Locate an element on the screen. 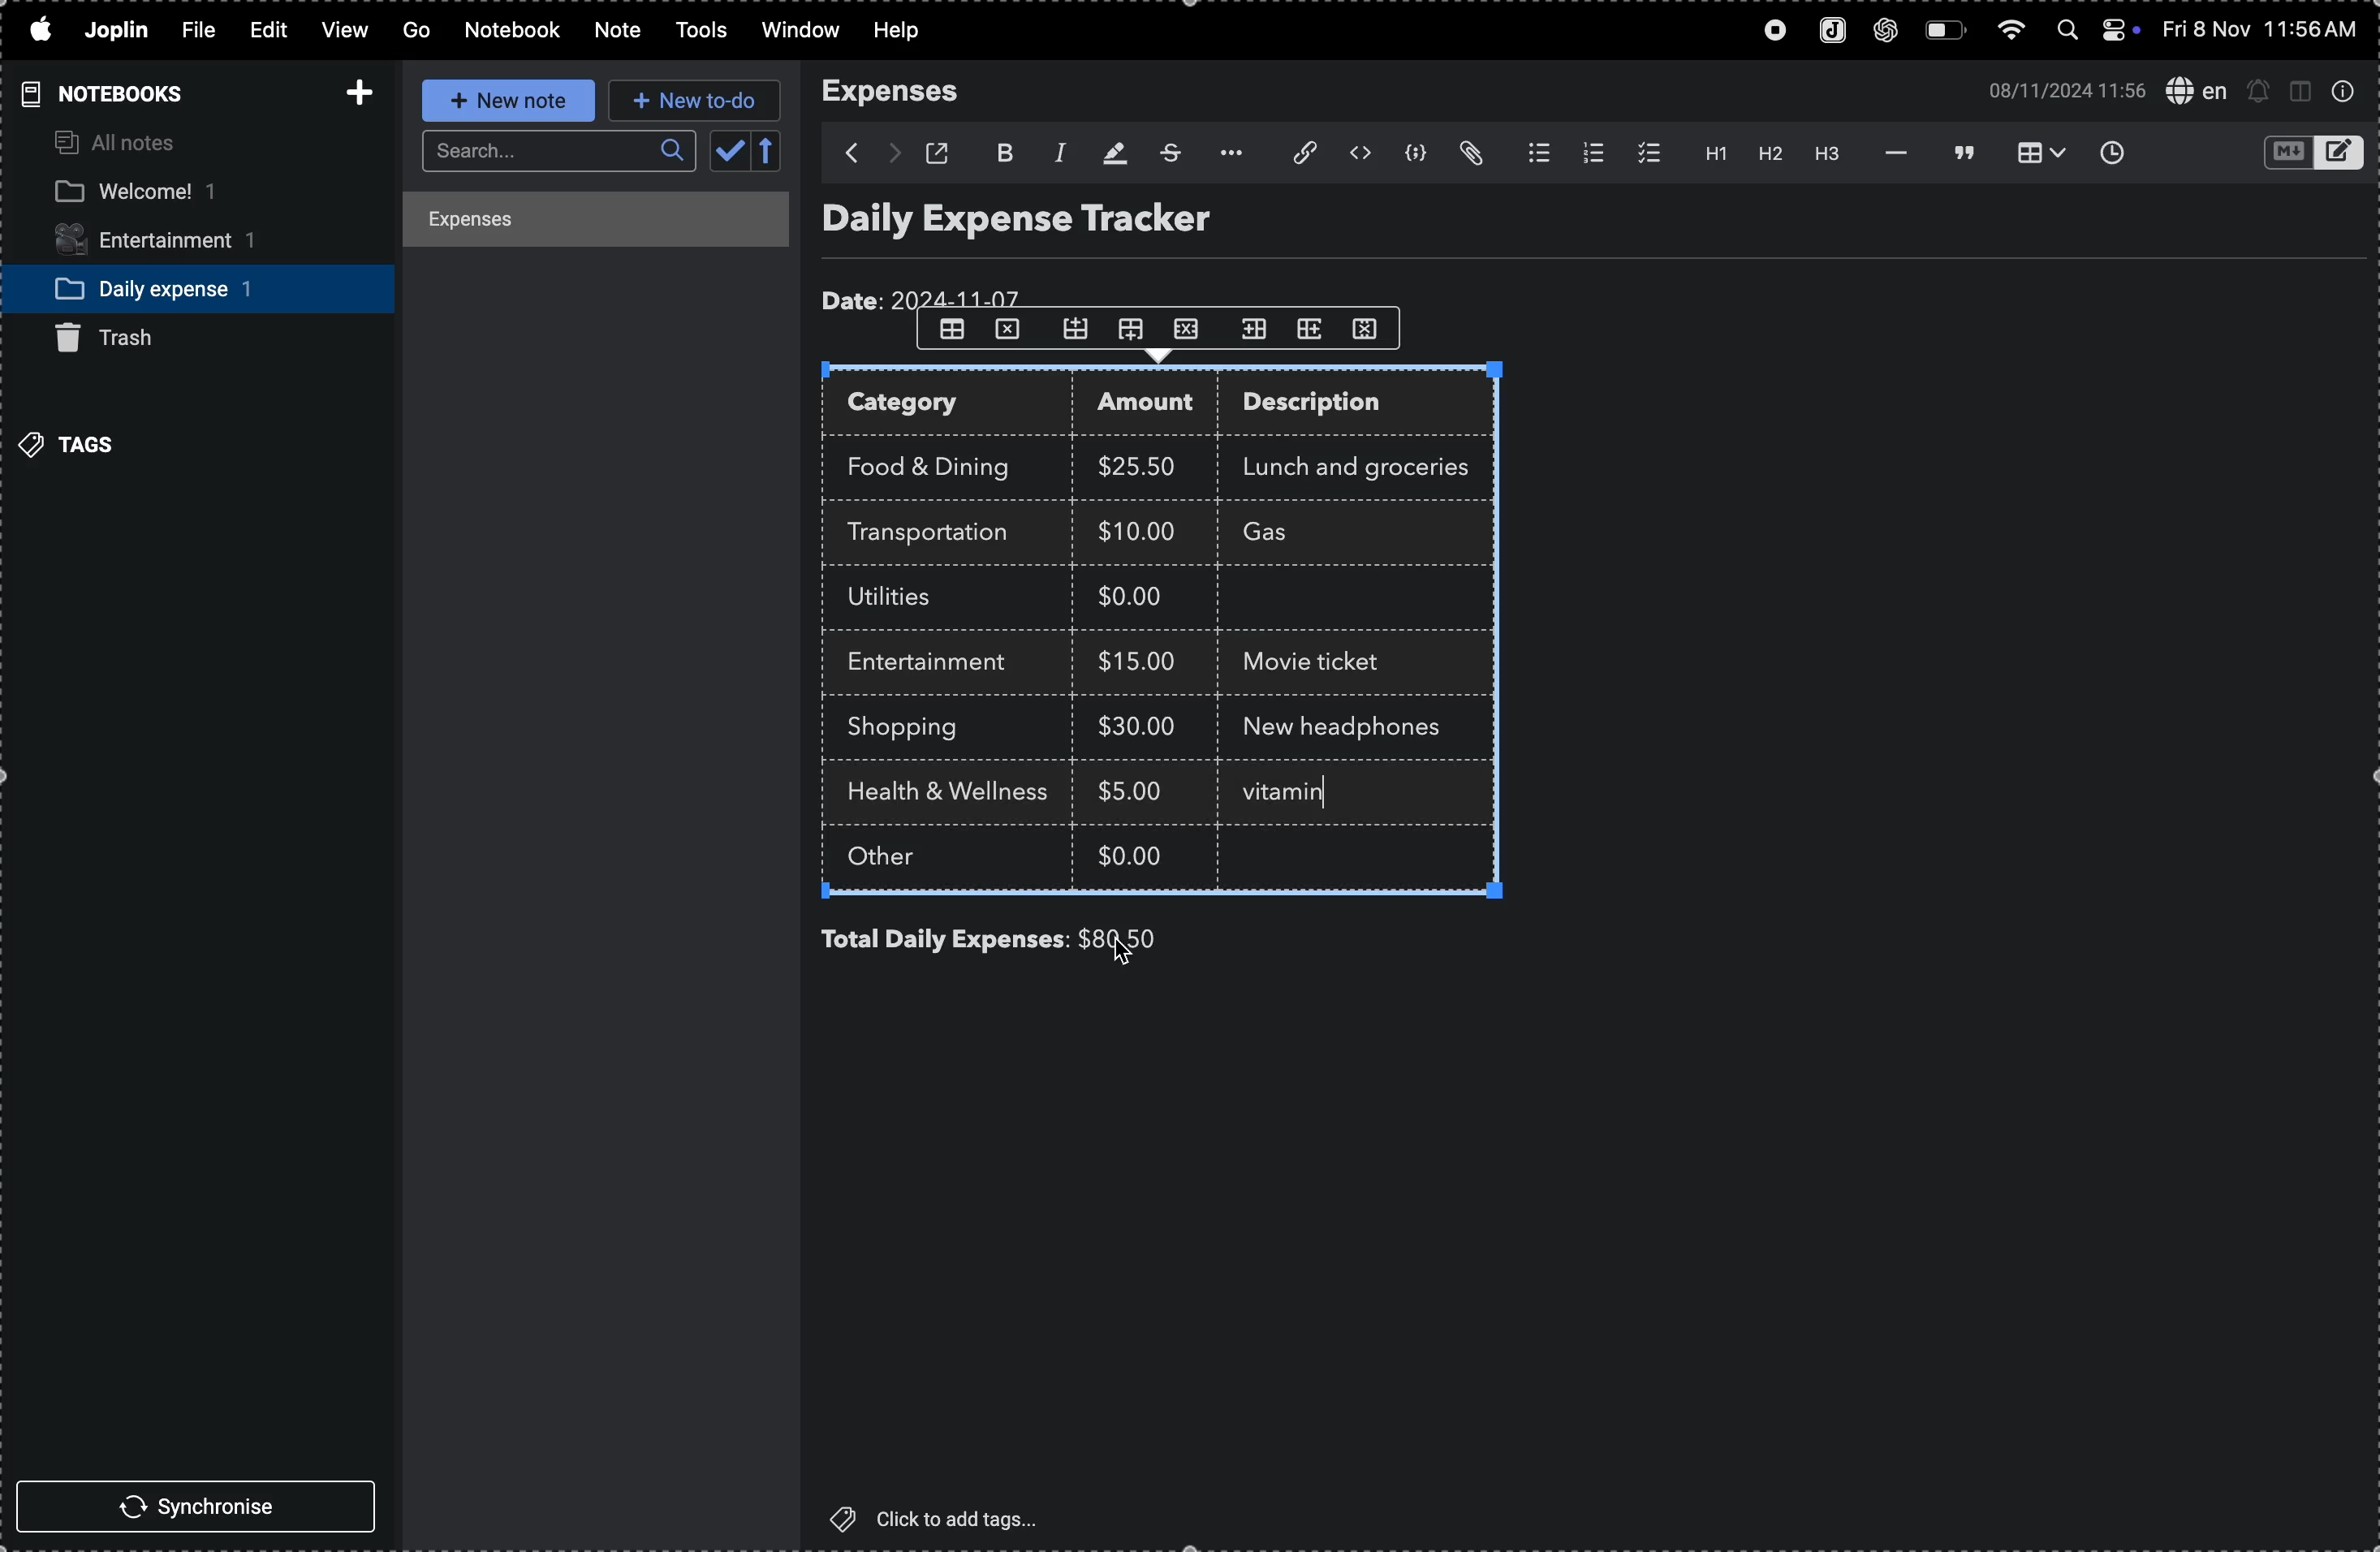  highlight is located at coordinates (1110, 151).